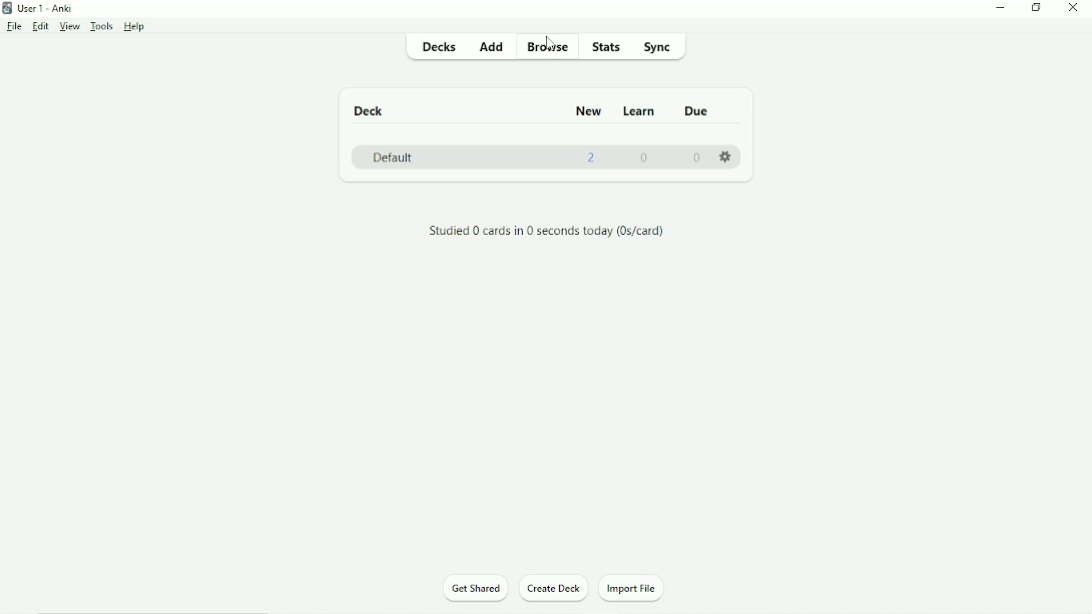  Describe the element at coordinates (639, 110) in the screenshot. I see `Learn` at that location.